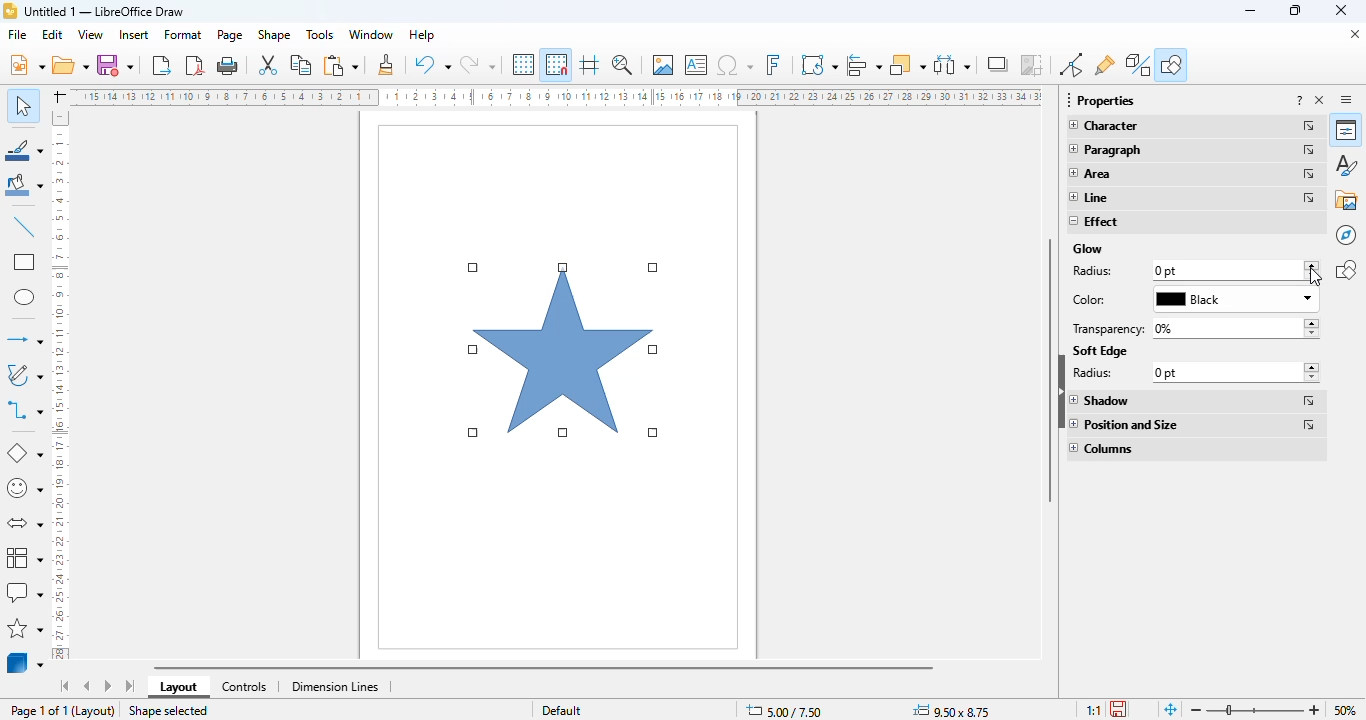 This screenshot has width=1366, height=720. Describe the element at coordinates (1138, 65) in the screenshot. I see `toggle extrusion` at that location.